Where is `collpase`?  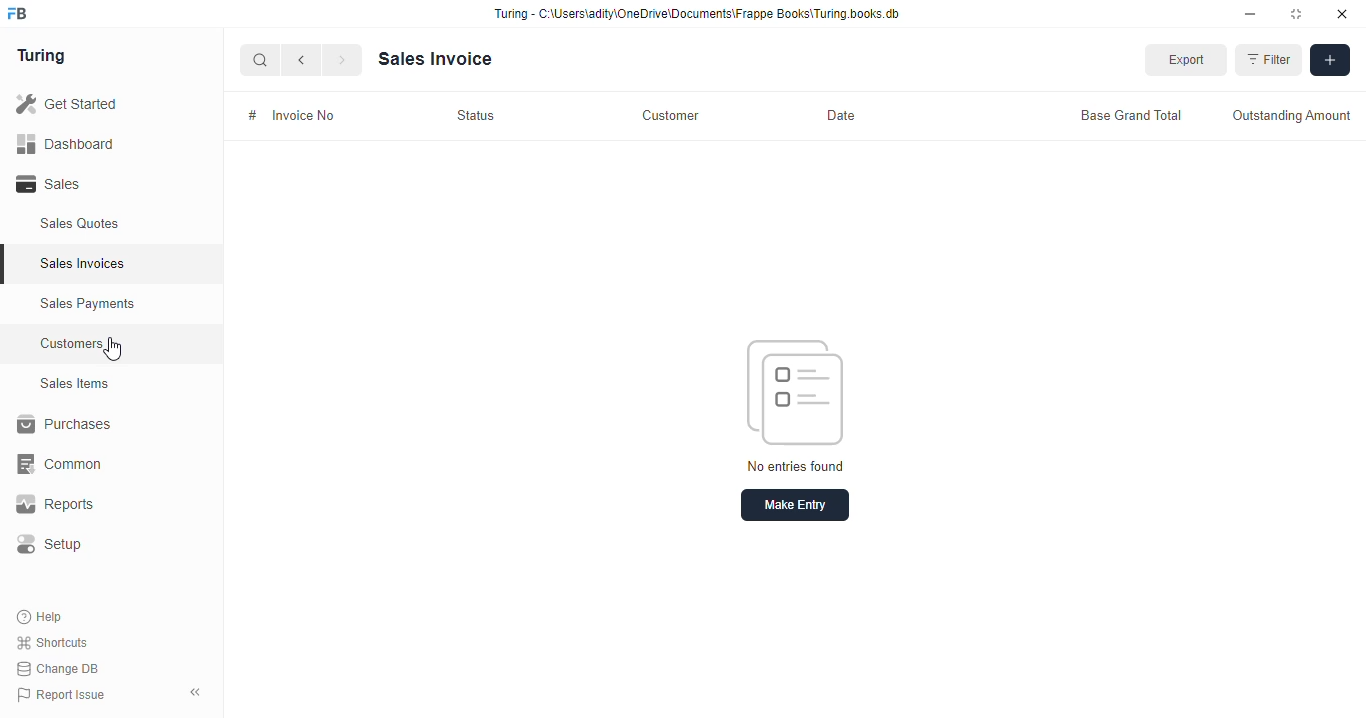 collpase is located at coordinates (195, 692).